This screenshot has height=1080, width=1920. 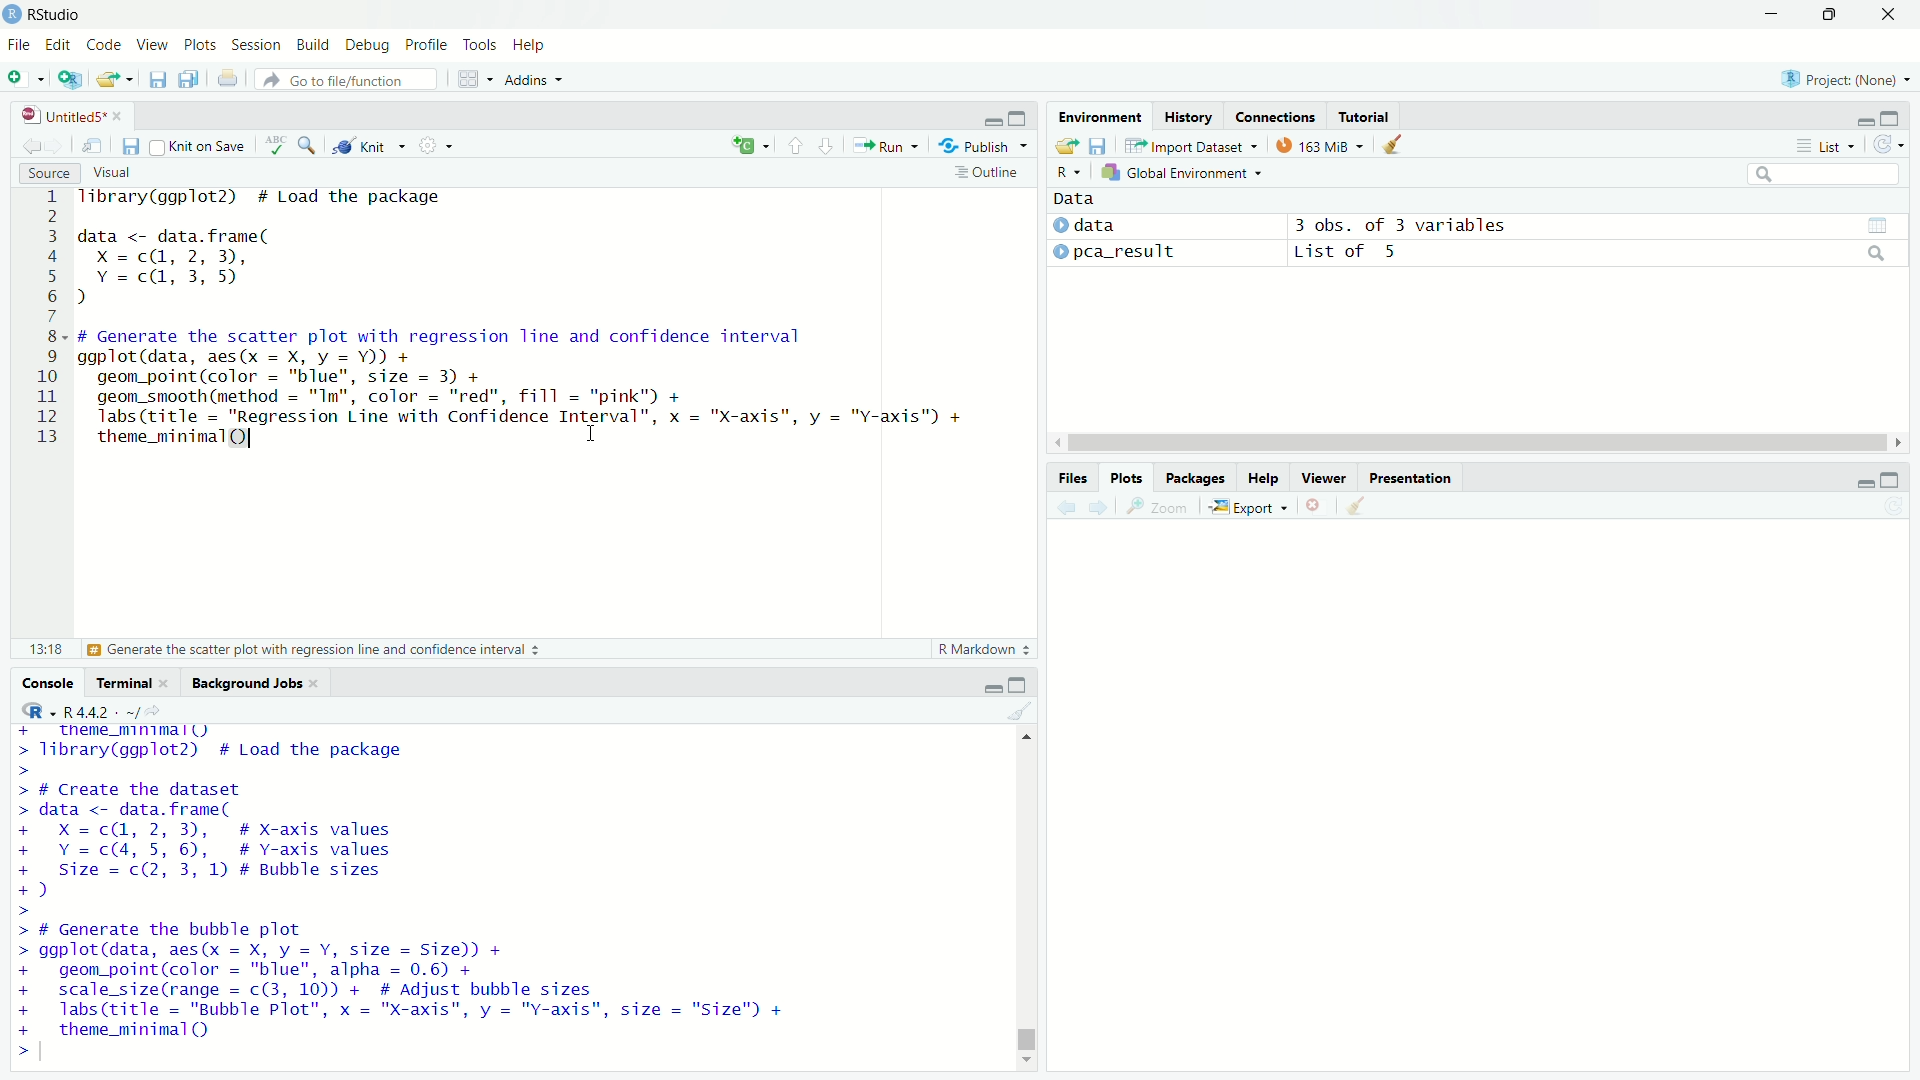 I want to click on expand, so click(x=1020, y=117).